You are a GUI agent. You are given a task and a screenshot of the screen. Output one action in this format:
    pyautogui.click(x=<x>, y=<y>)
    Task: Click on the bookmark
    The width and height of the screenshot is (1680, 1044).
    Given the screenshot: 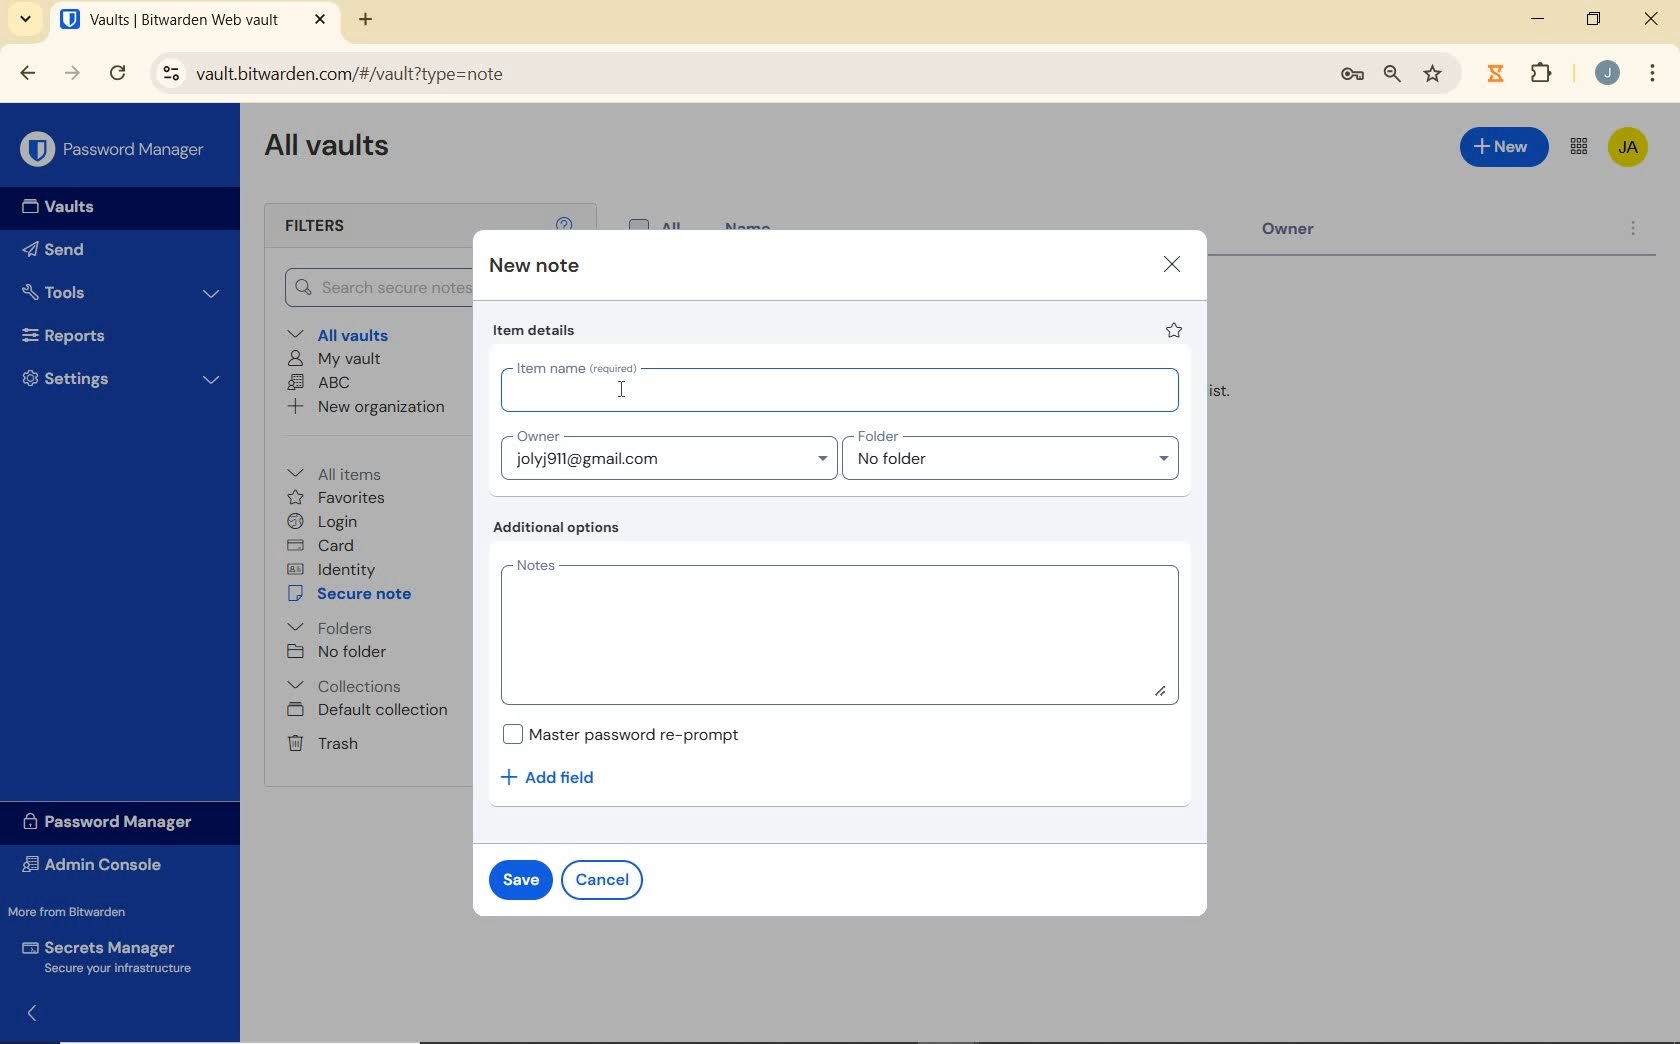 What is the action you would take?
    pyautogui.click(x=1435, y=75)
    